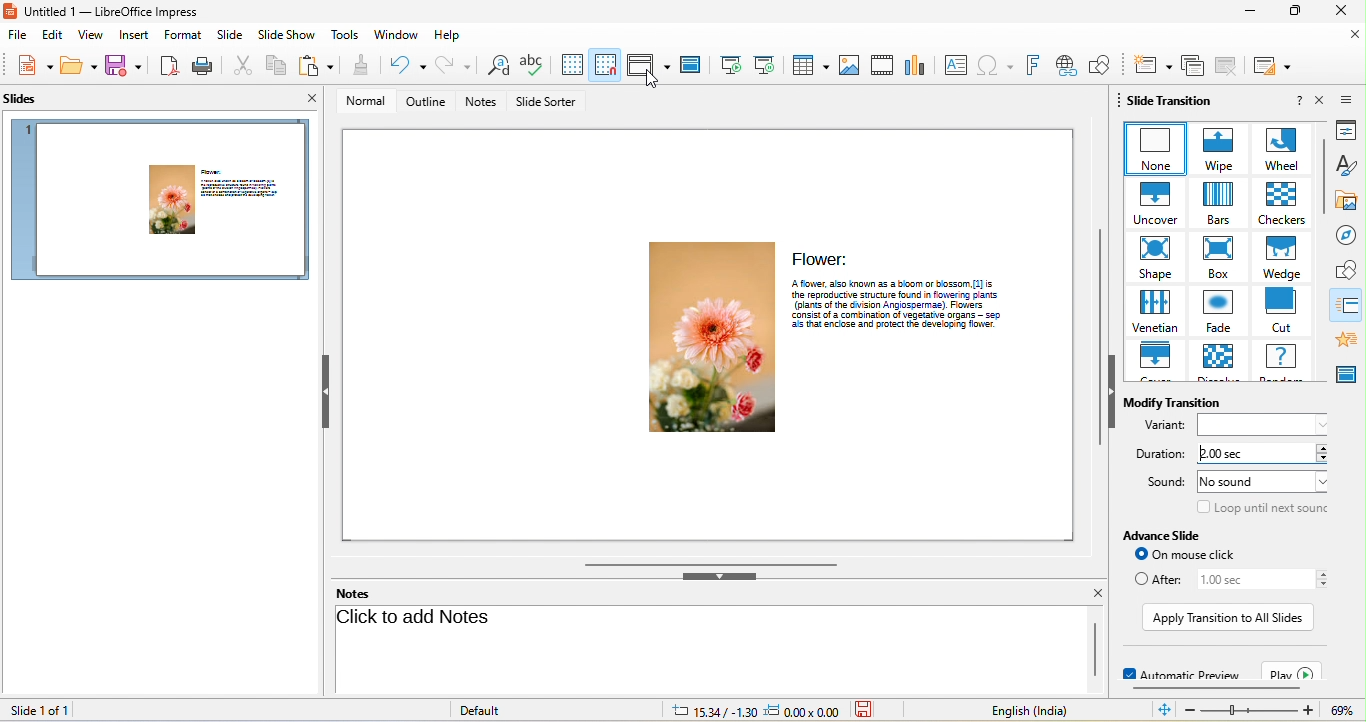  What do you see at coordinates (1155, 362) in the screenshot?
I see `cover` at bounding box center [1155, 362].